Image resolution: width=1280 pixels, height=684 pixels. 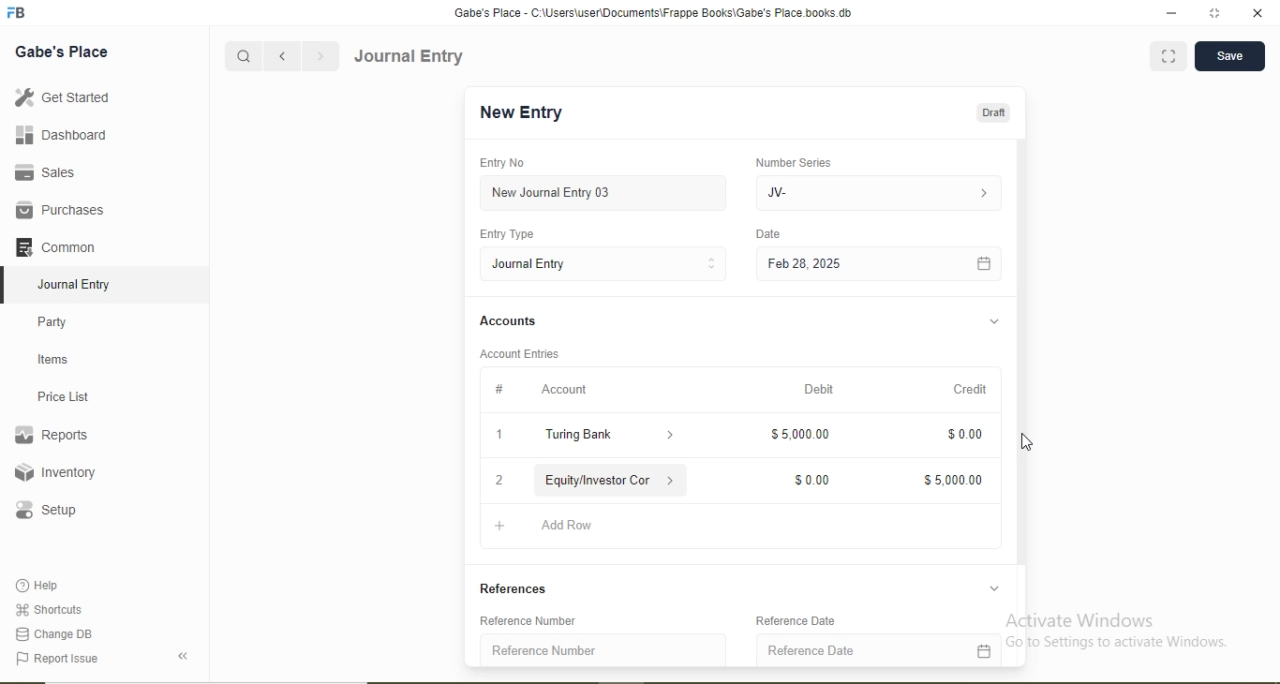 What do you see at coordinates (672, 436) in the screenshot?
I see `Dropdown` at bounding box center [672, 436].